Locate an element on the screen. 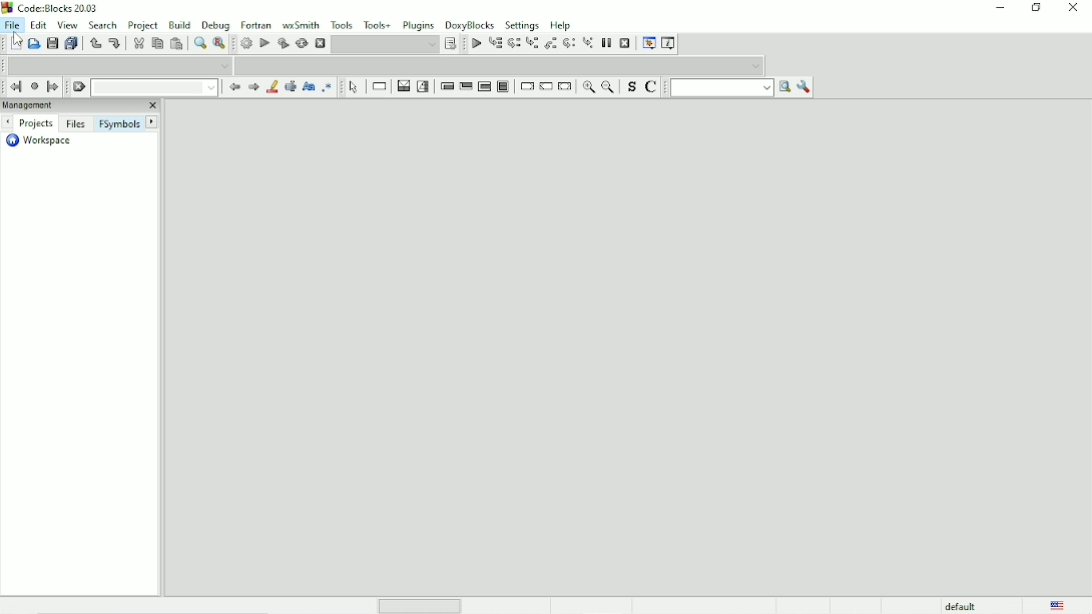  Minimize is located at coordinates (1000, 8).